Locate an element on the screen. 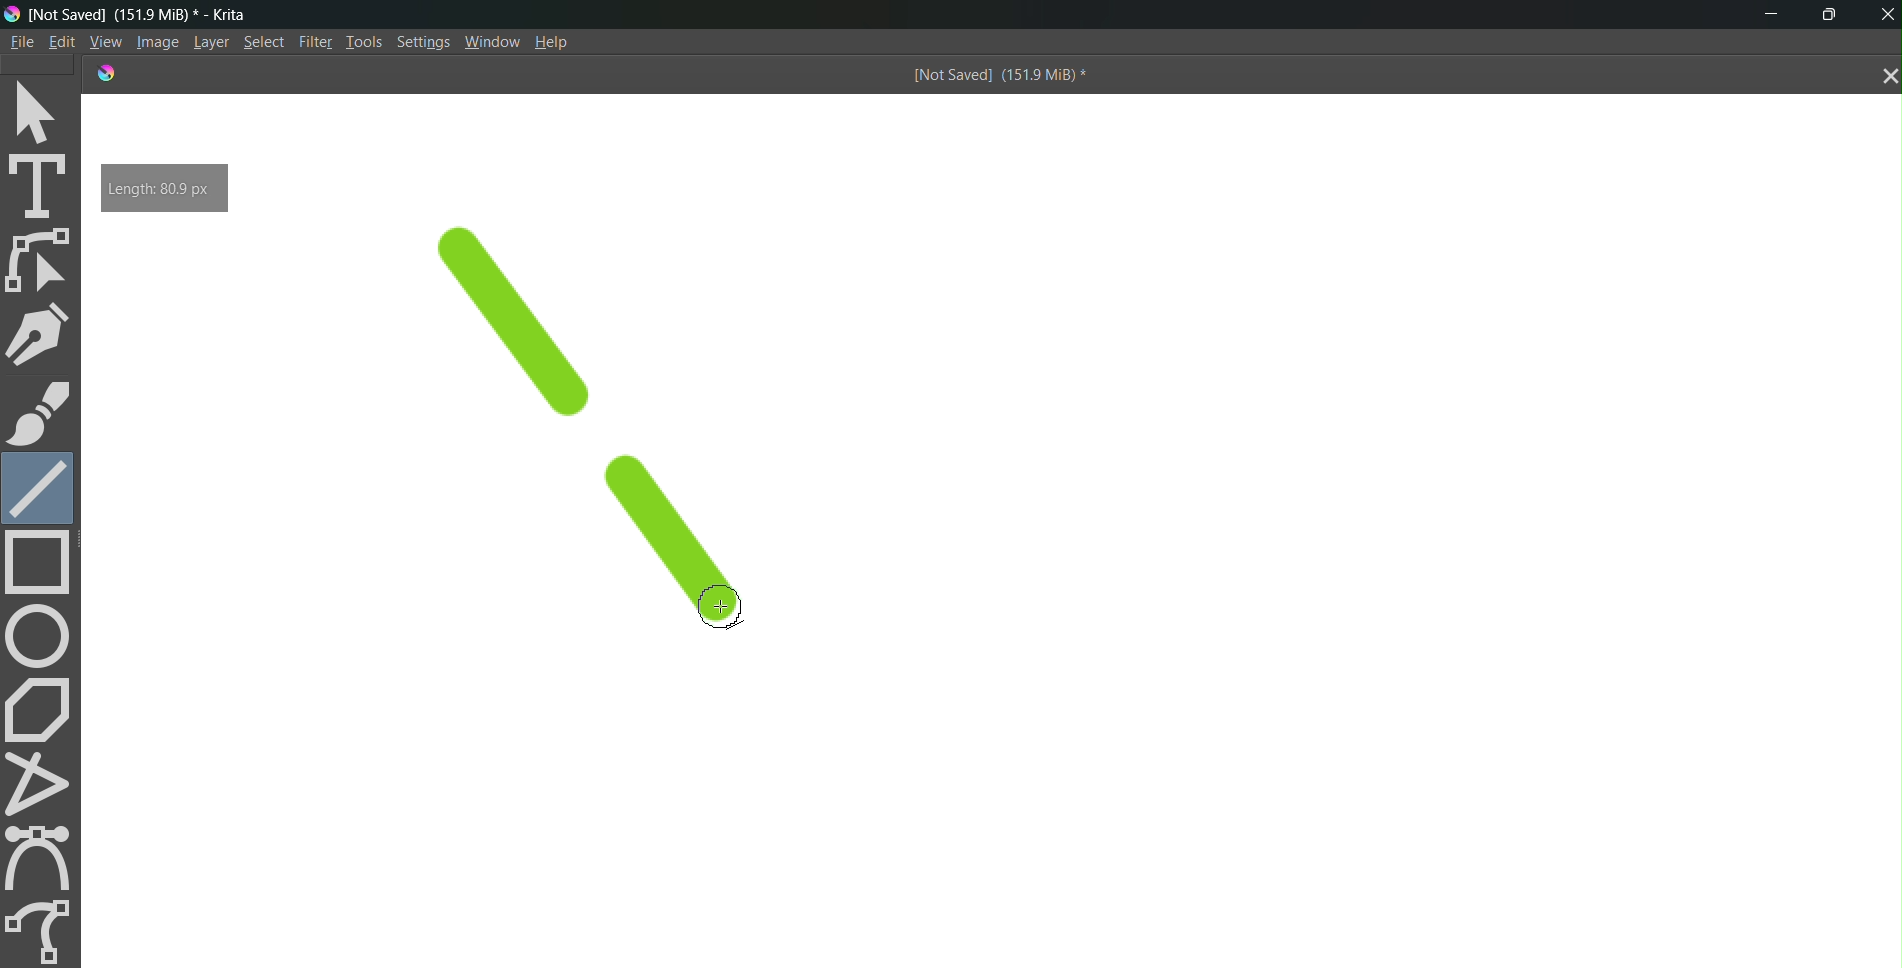  Edit is located at coordinates (62, 42).